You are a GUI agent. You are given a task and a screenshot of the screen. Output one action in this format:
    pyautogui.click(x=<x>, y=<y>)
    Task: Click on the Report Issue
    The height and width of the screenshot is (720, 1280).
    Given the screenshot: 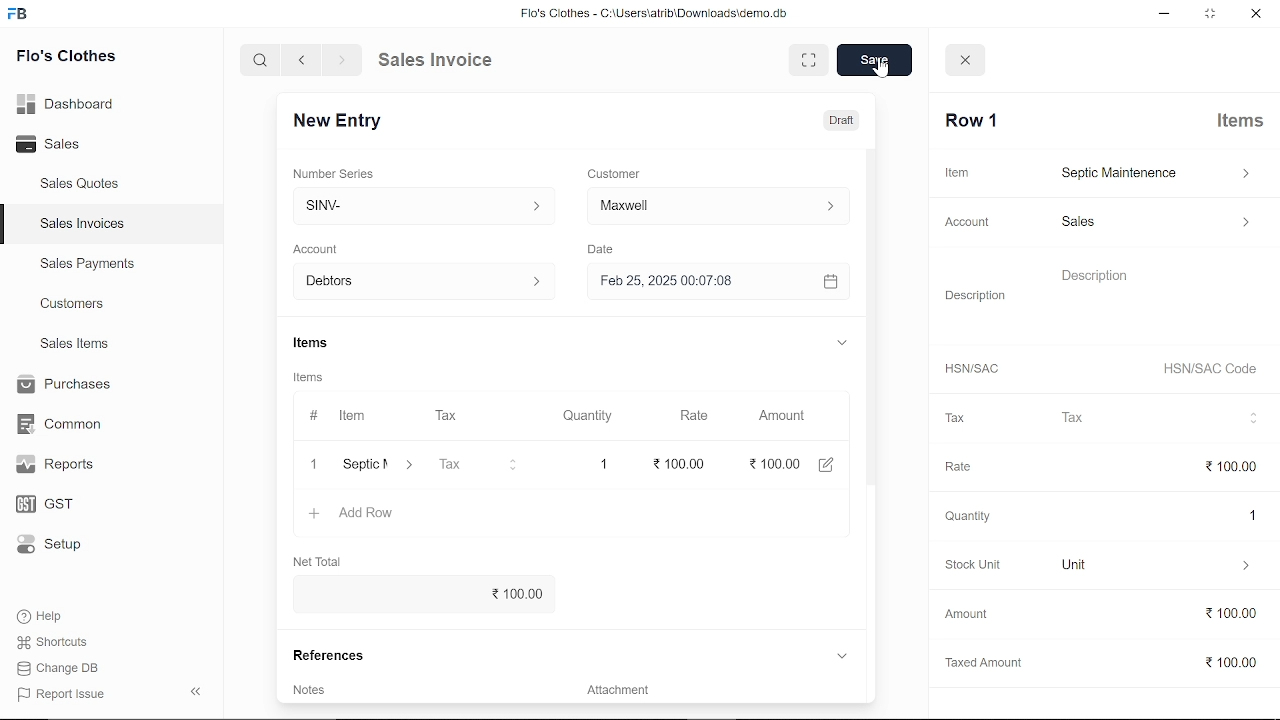 What is the action you would take?
    pyautogui.click(x=61, y=693)
    